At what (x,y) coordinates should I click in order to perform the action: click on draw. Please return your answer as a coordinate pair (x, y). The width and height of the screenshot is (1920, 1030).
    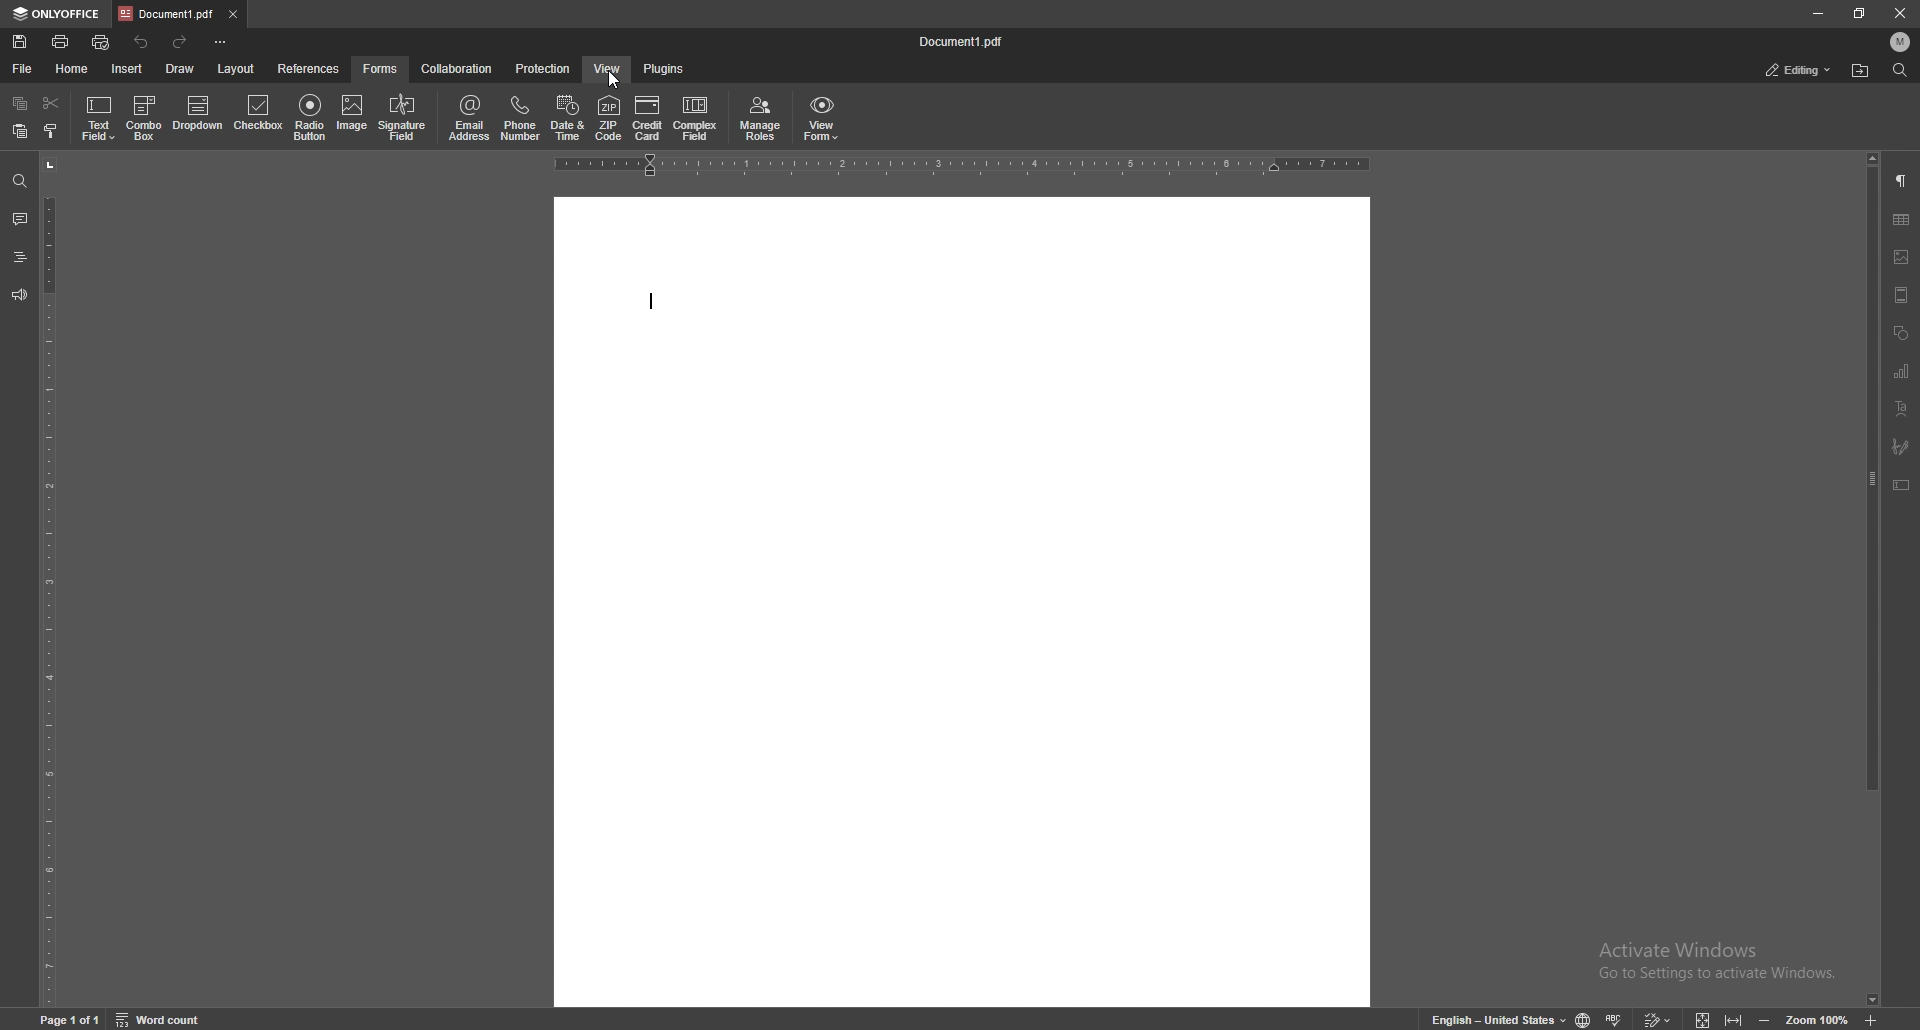
    Looking at the image, I should click on (182, 67).